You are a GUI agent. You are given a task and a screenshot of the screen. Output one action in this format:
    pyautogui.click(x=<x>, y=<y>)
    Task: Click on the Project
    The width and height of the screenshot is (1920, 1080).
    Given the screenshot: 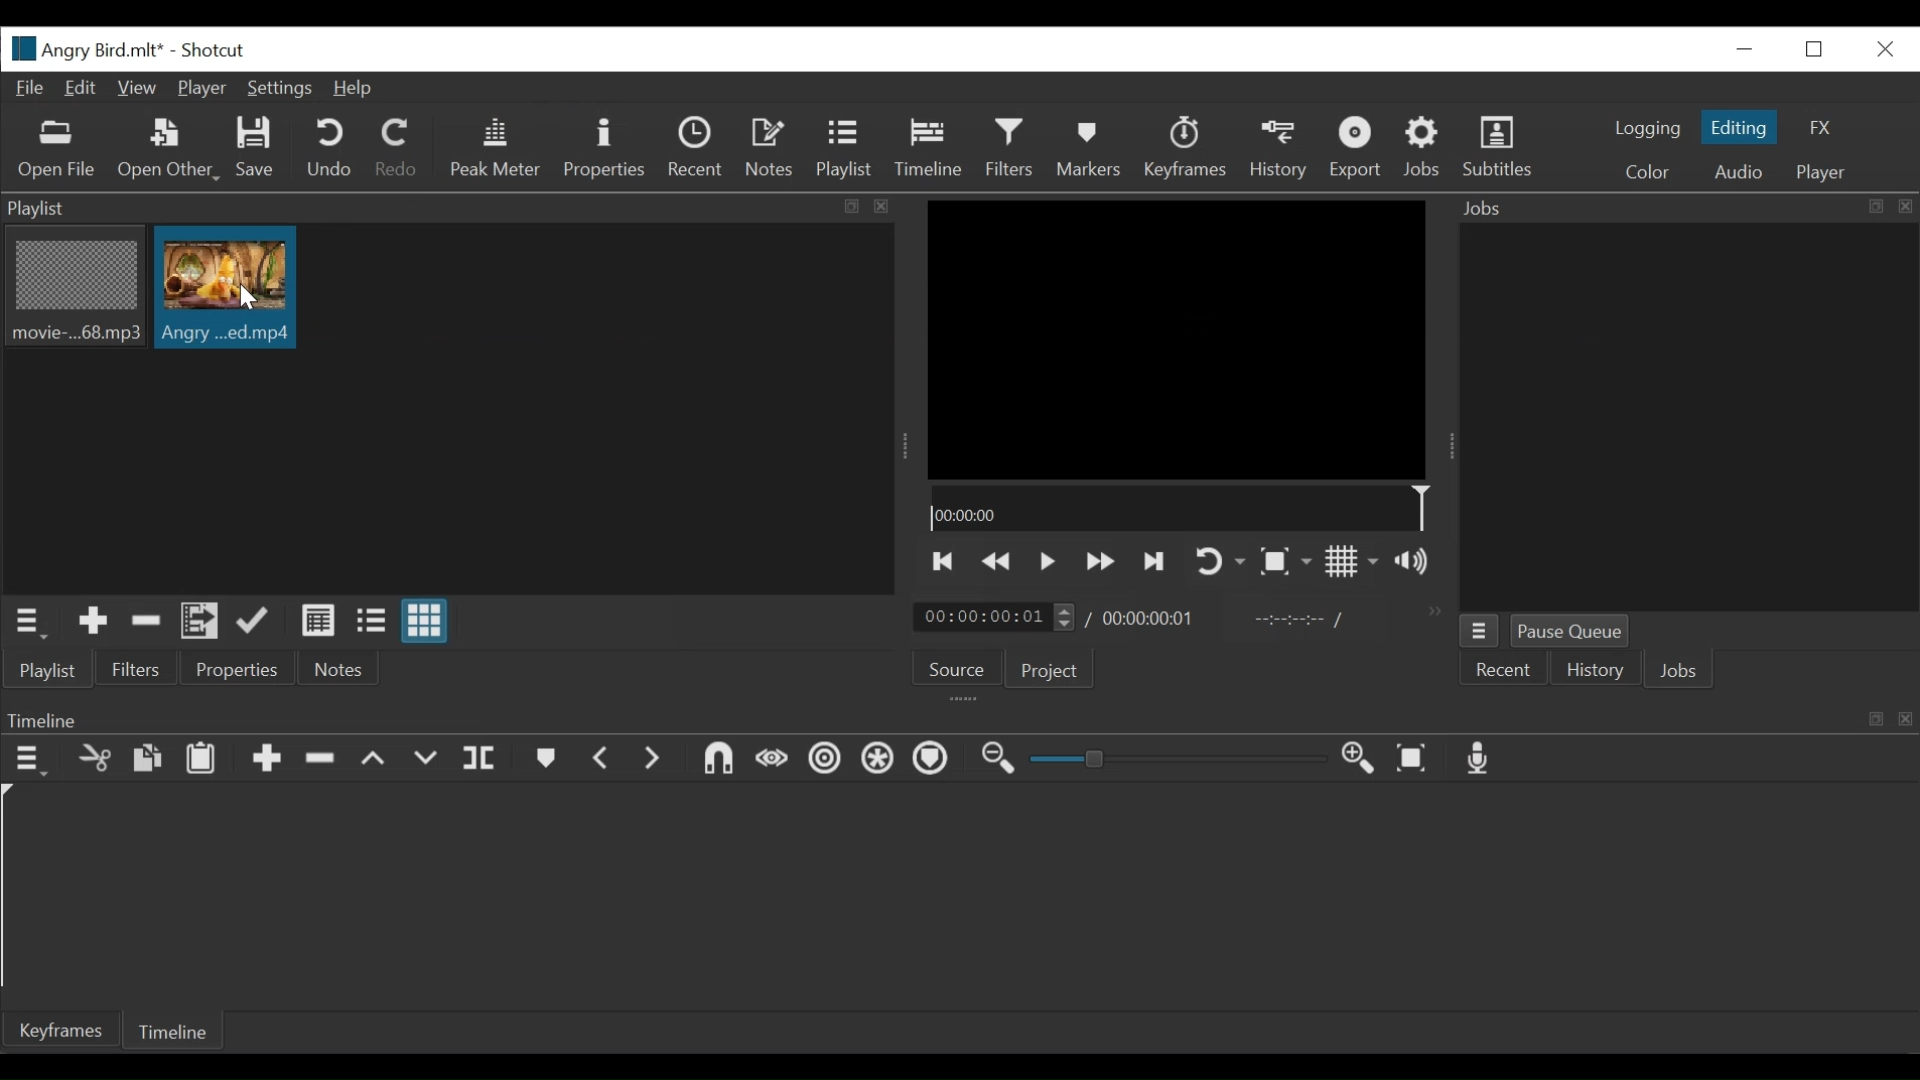 What is the action you would take?
    pyautogui.click(x=1051, y=671)
    